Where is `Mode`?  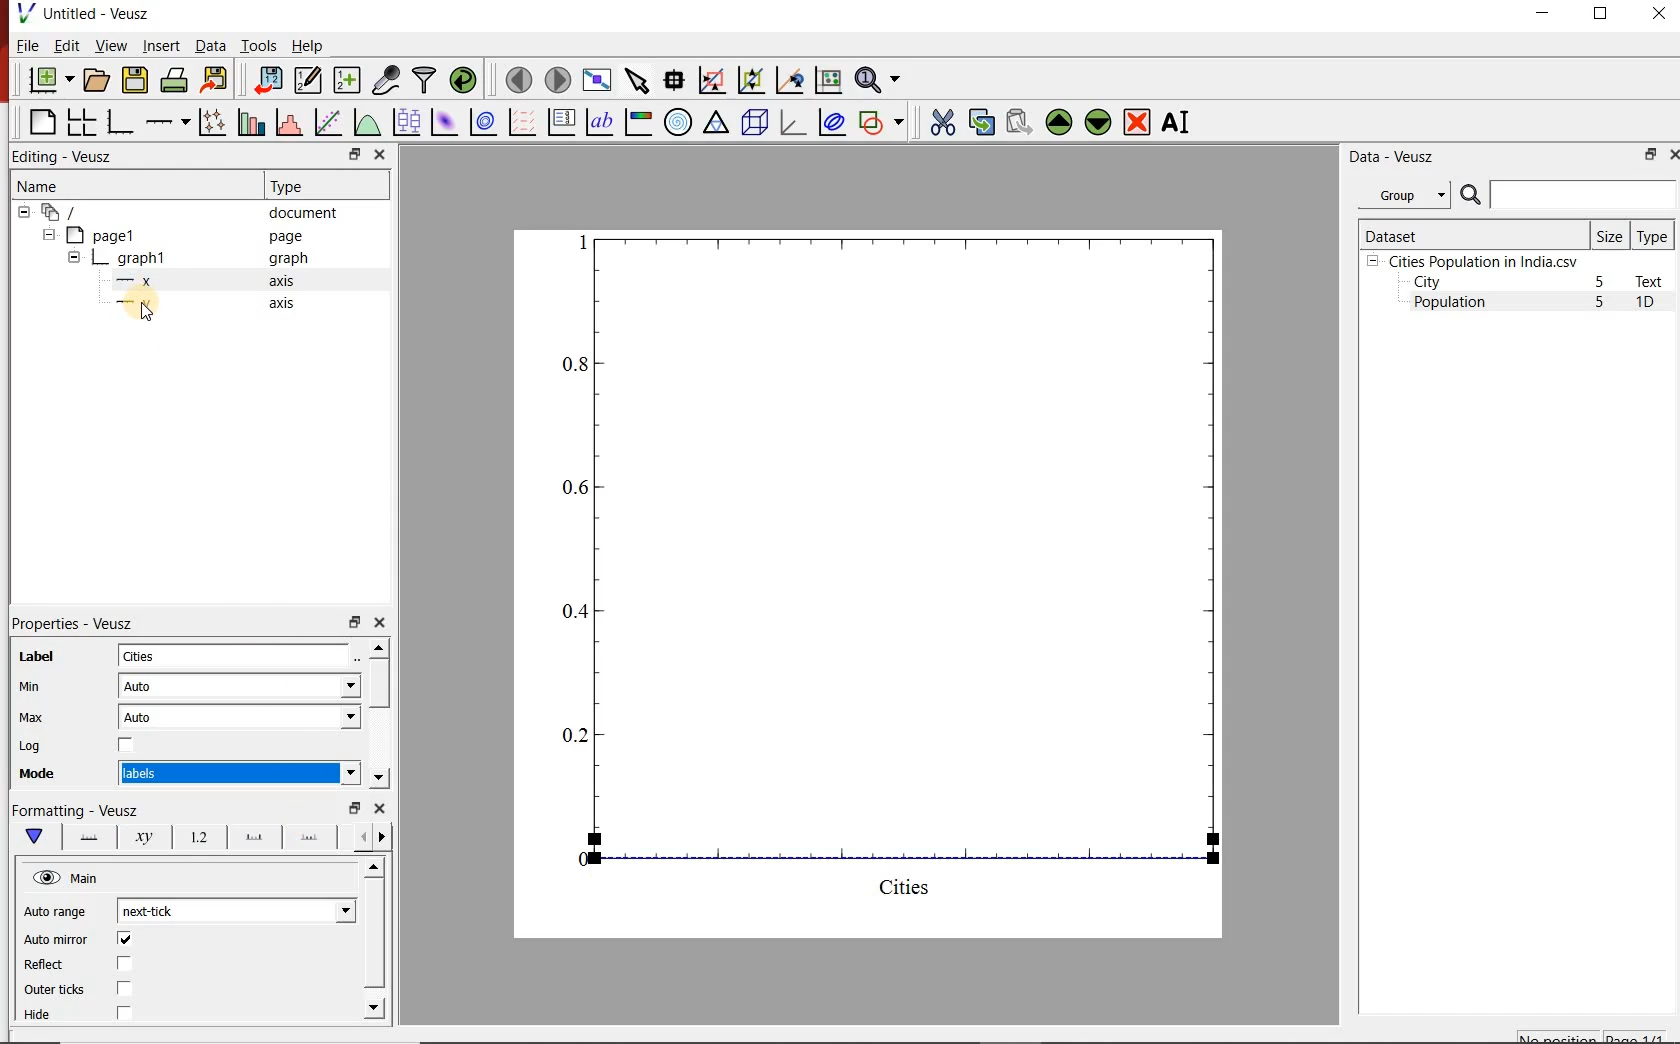
Mode is located at coordinates (40, 774).